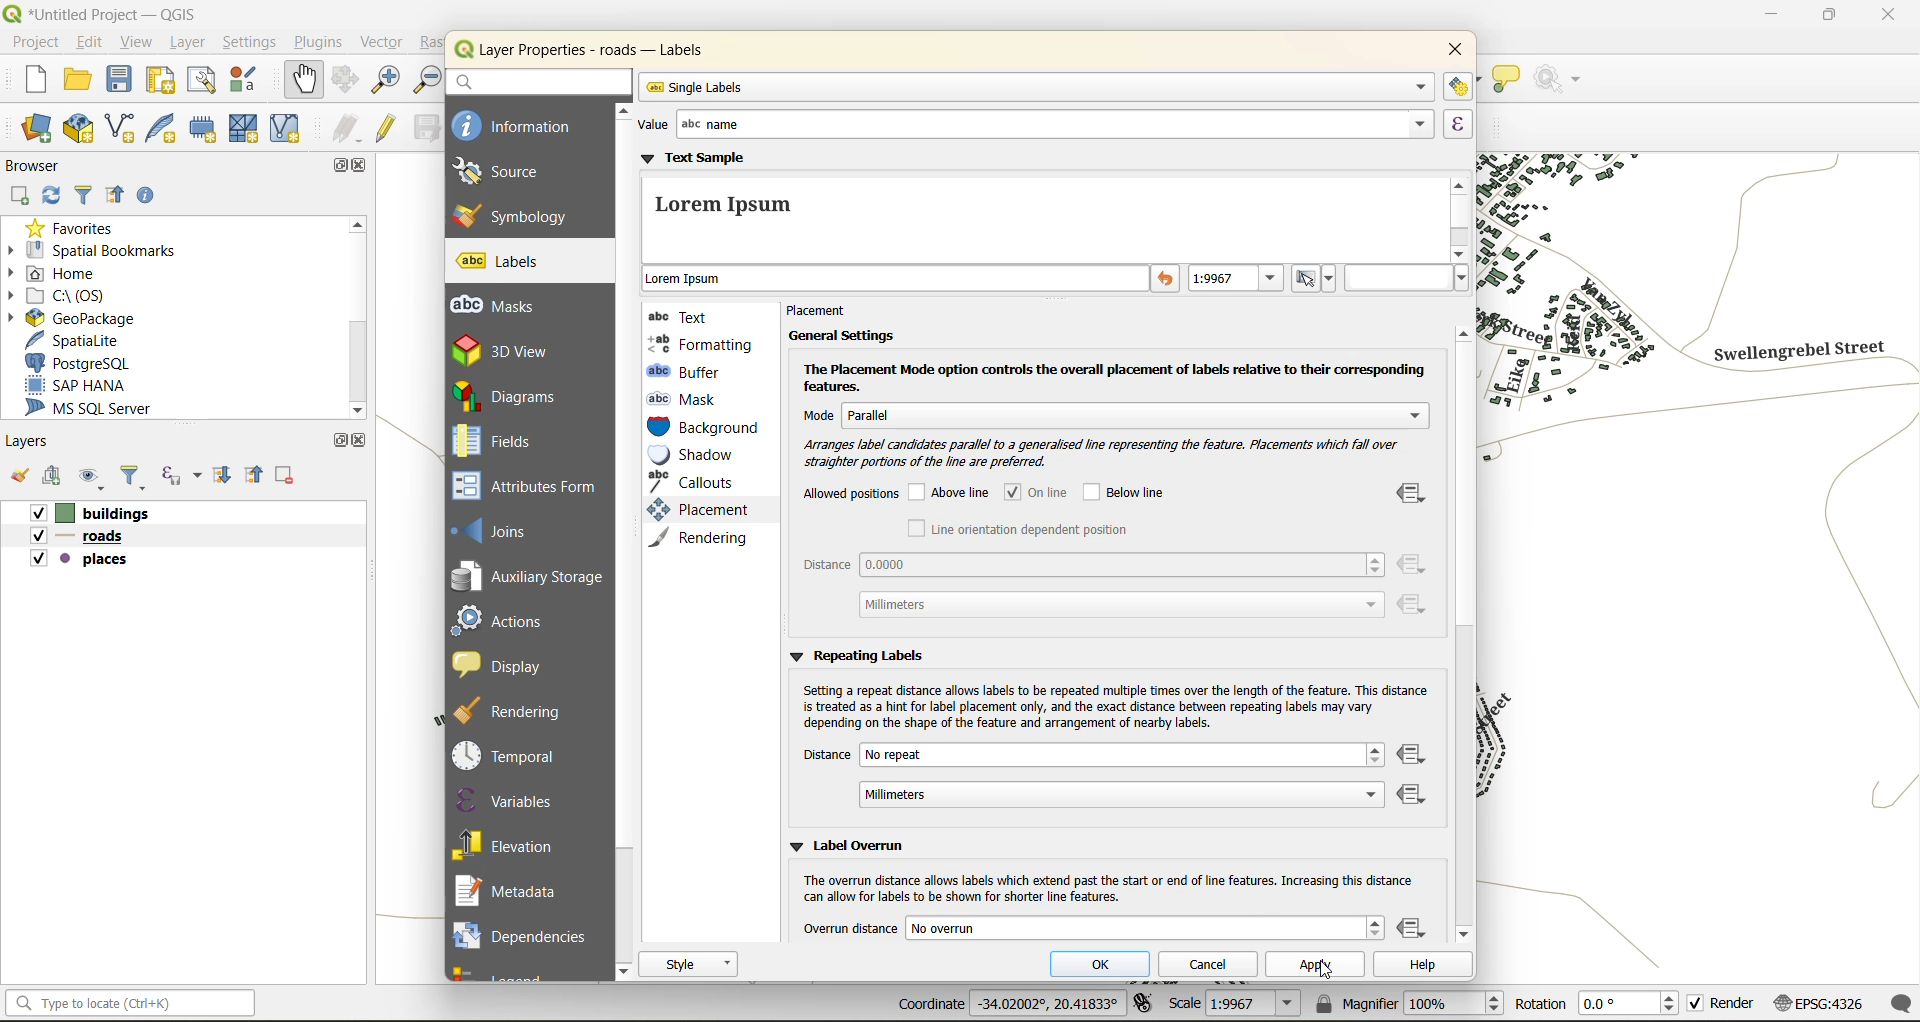 The image size is (1920, 1022). Describe the element at coordinates (94, 477) in the screenshot. I see `manage map` at that location.